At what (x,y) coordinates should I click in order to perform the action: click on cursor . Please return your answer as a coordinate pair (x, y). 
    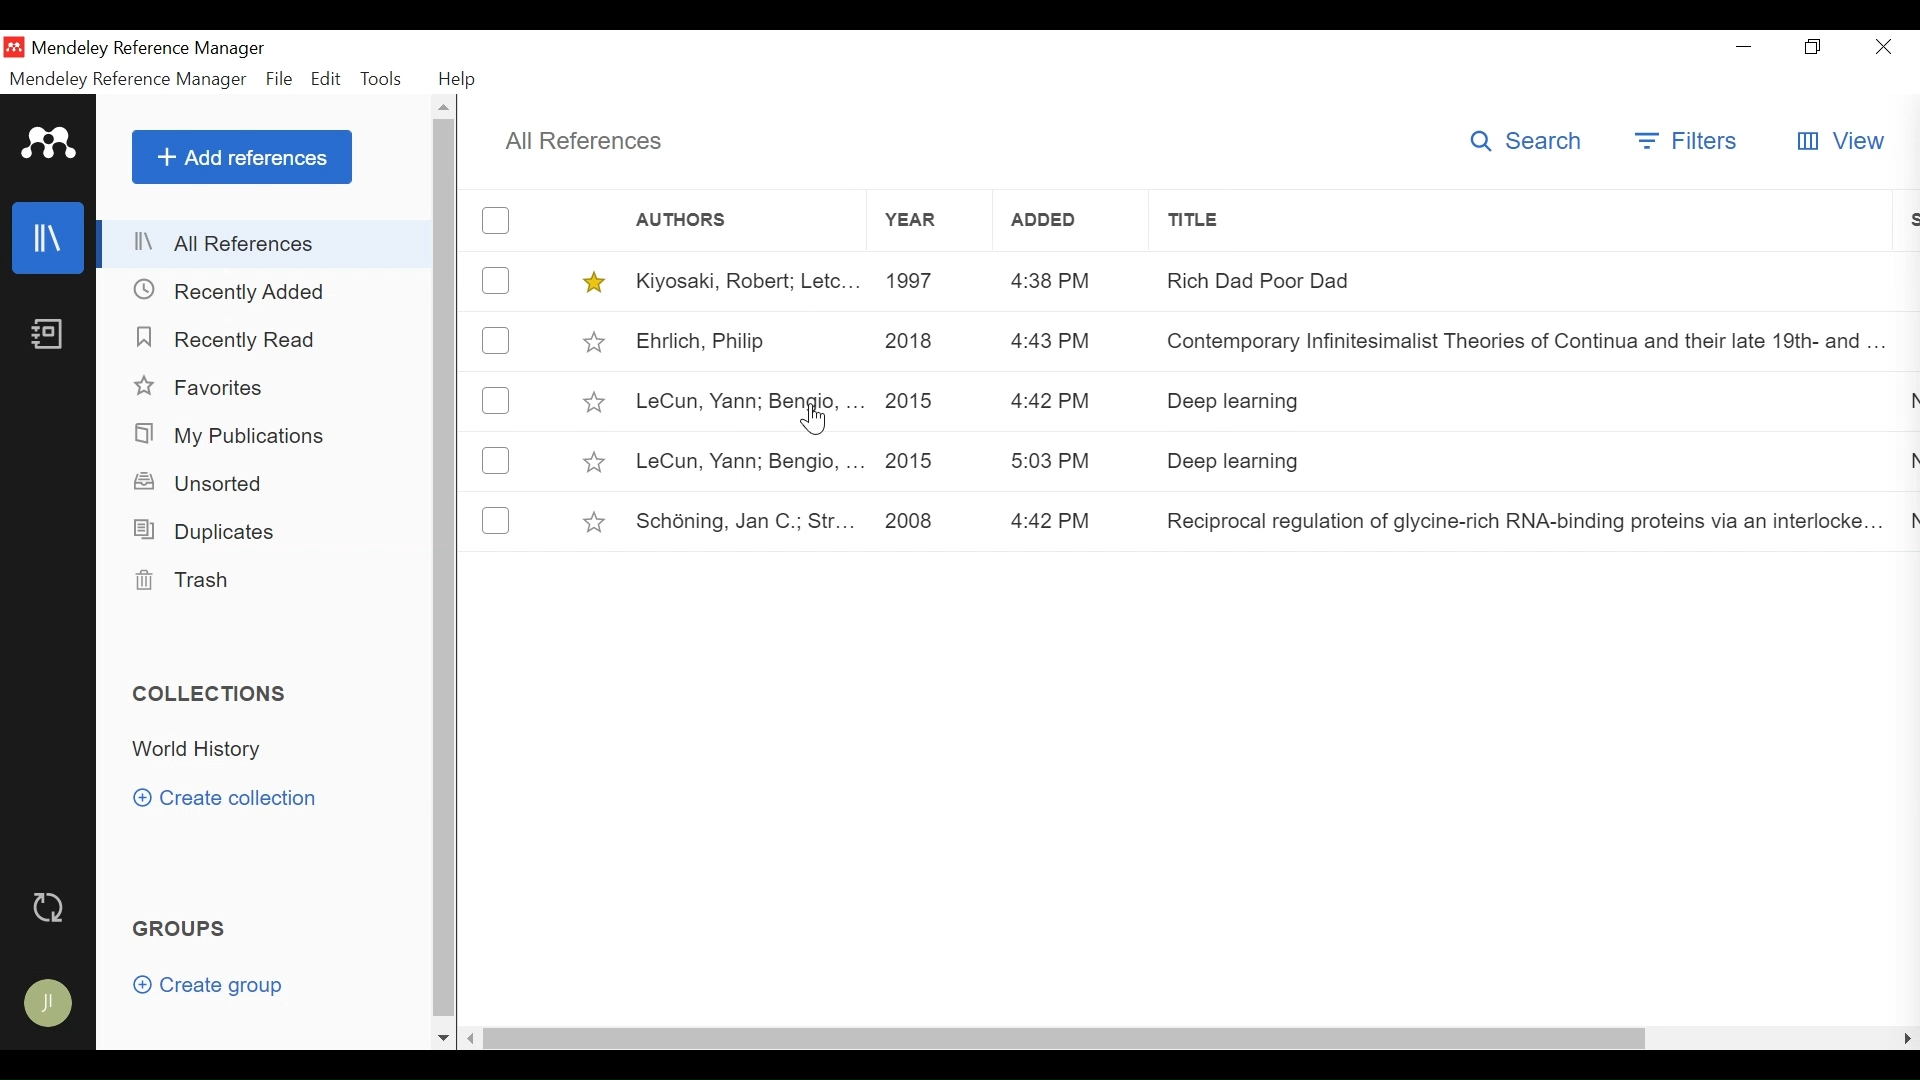
    Looking at the image, I should click on (817, 420).